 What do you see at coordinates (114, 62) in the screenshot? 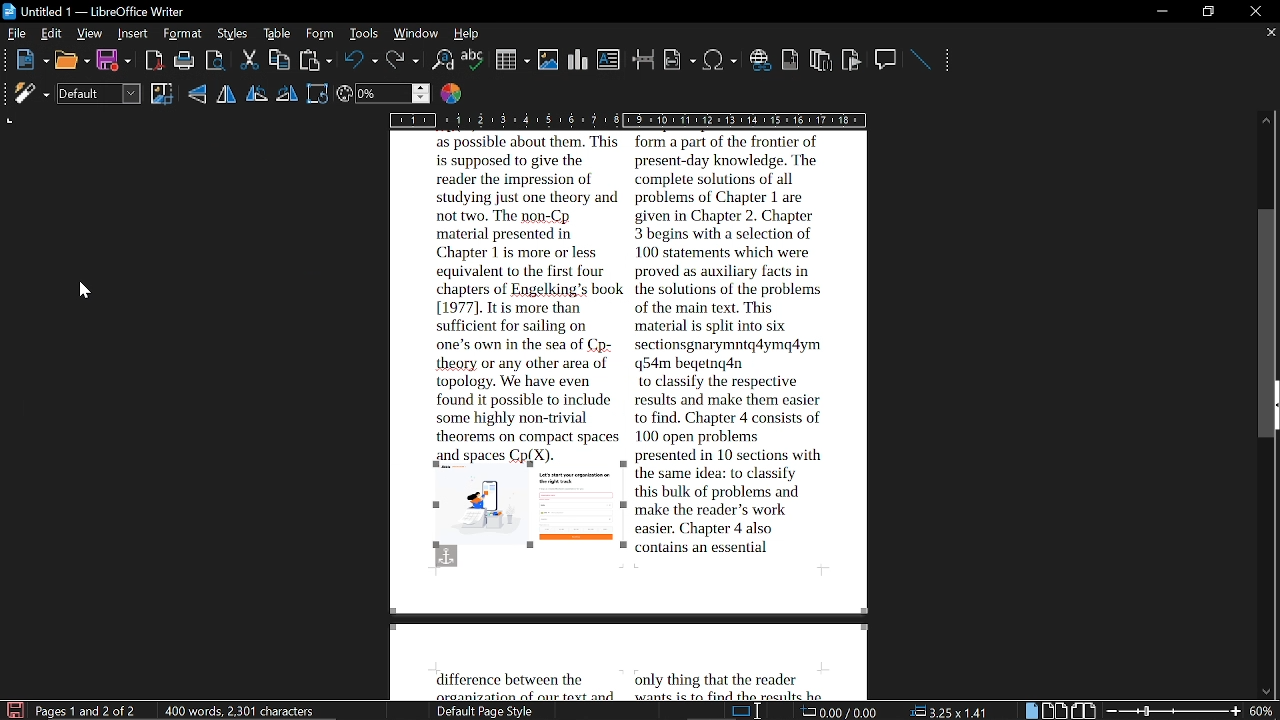
I see `save` at bounding box center [114, 62].